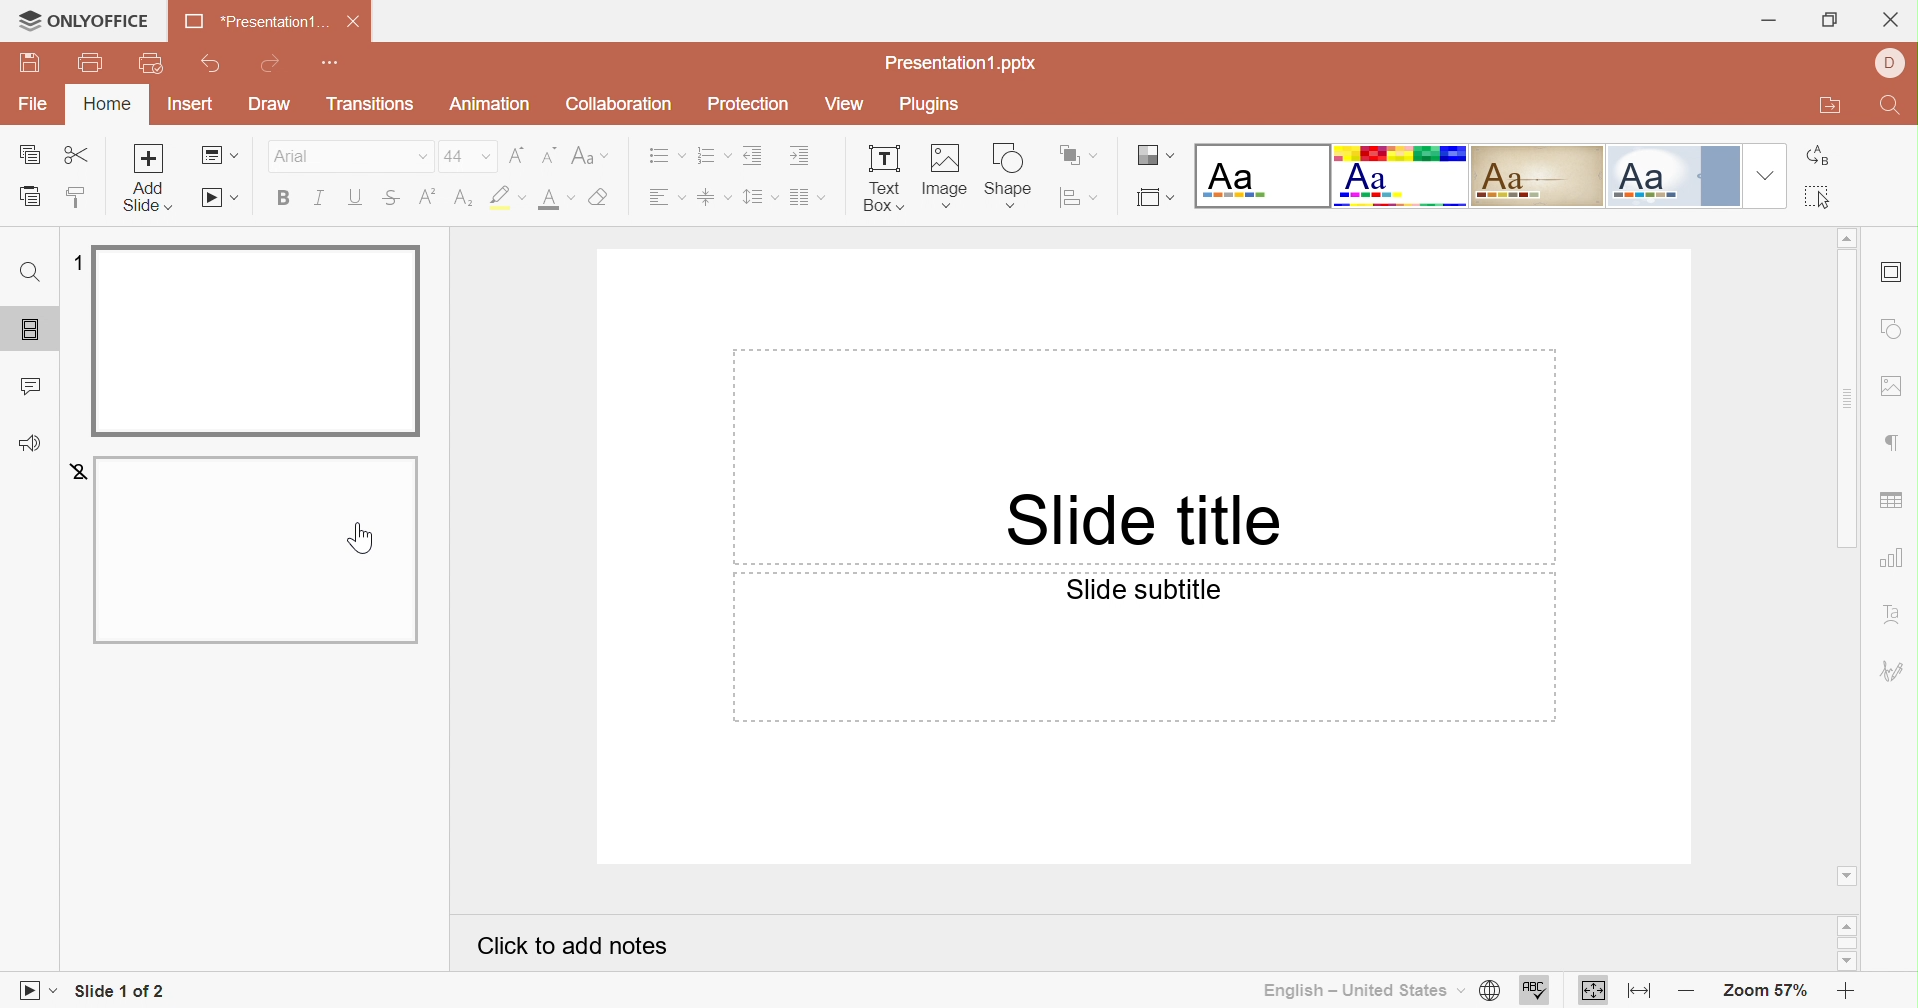  Describe the element at coordinates (359, 22) in the screenshot. I see `Close` at that location.